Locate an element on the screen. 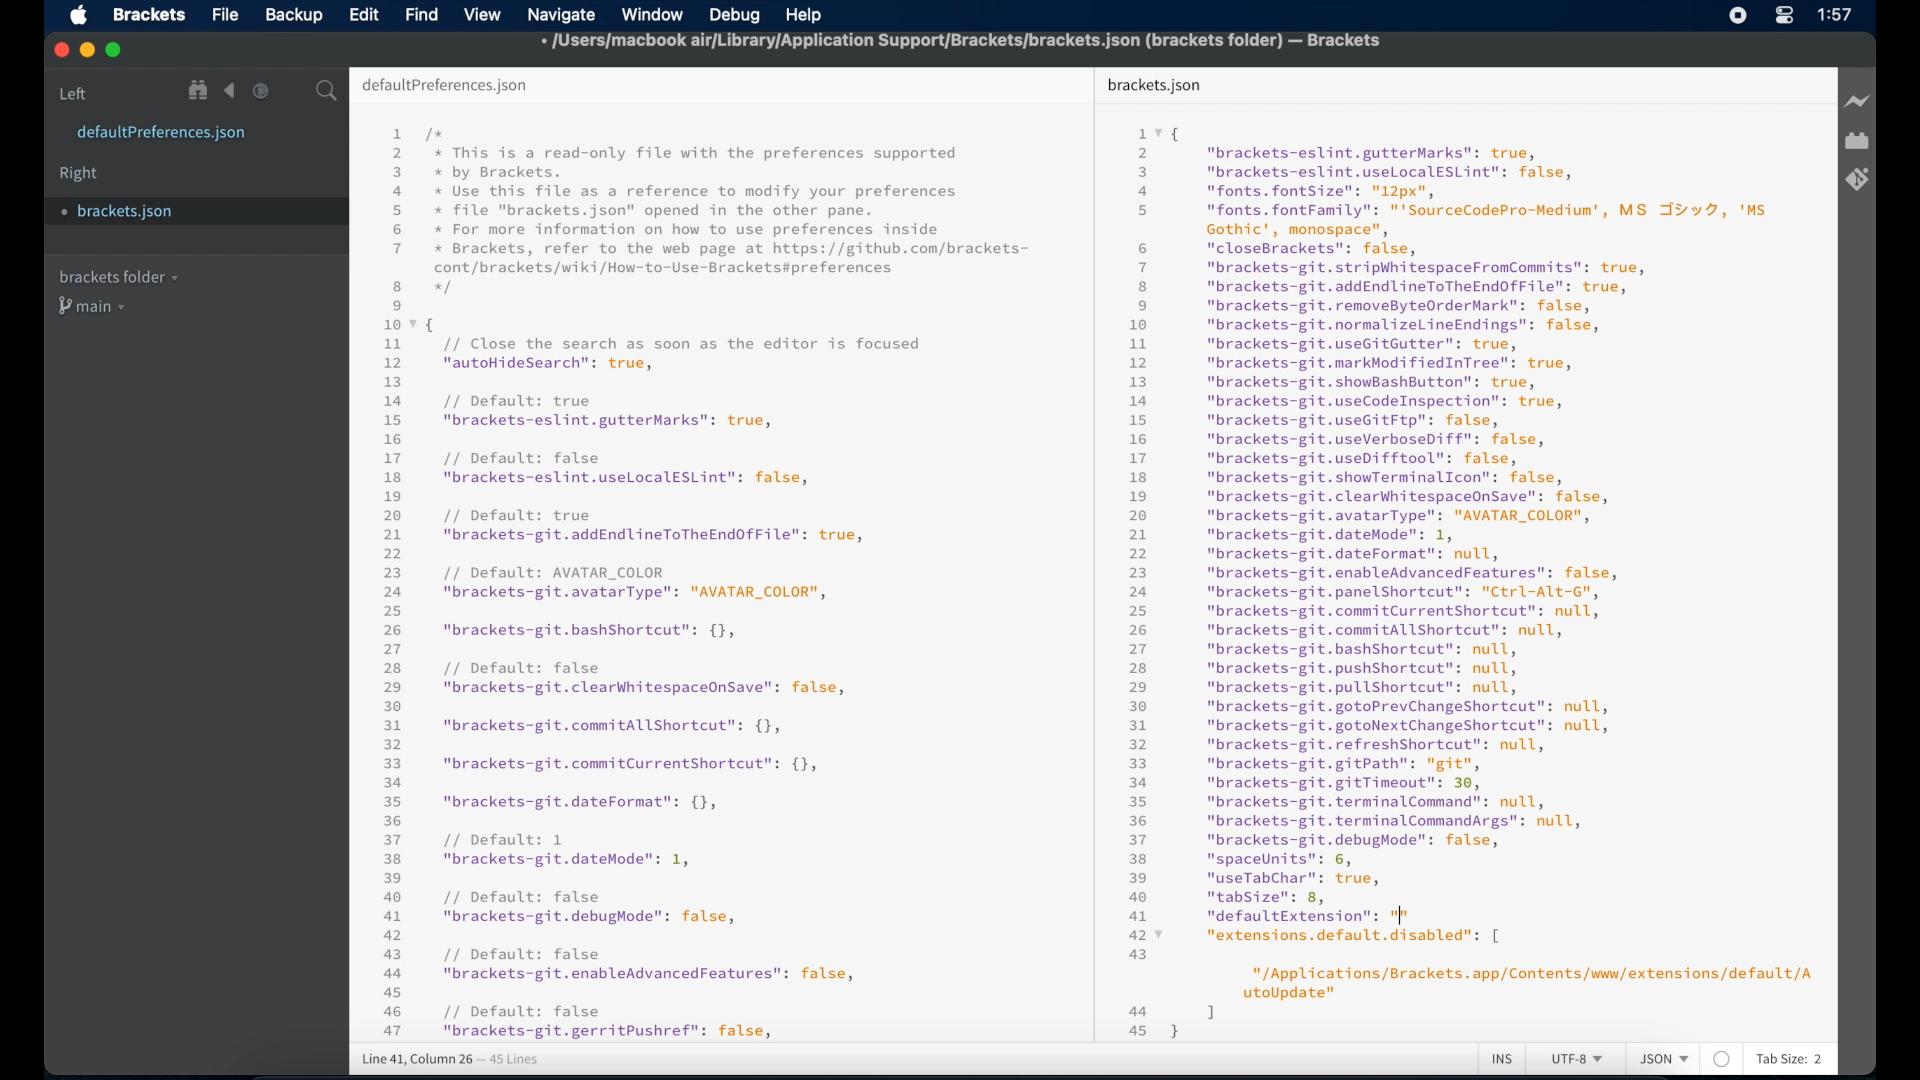 The height and width of the screenshot is (1080, 1920). brackets json is located at coordinates (1154, 85).